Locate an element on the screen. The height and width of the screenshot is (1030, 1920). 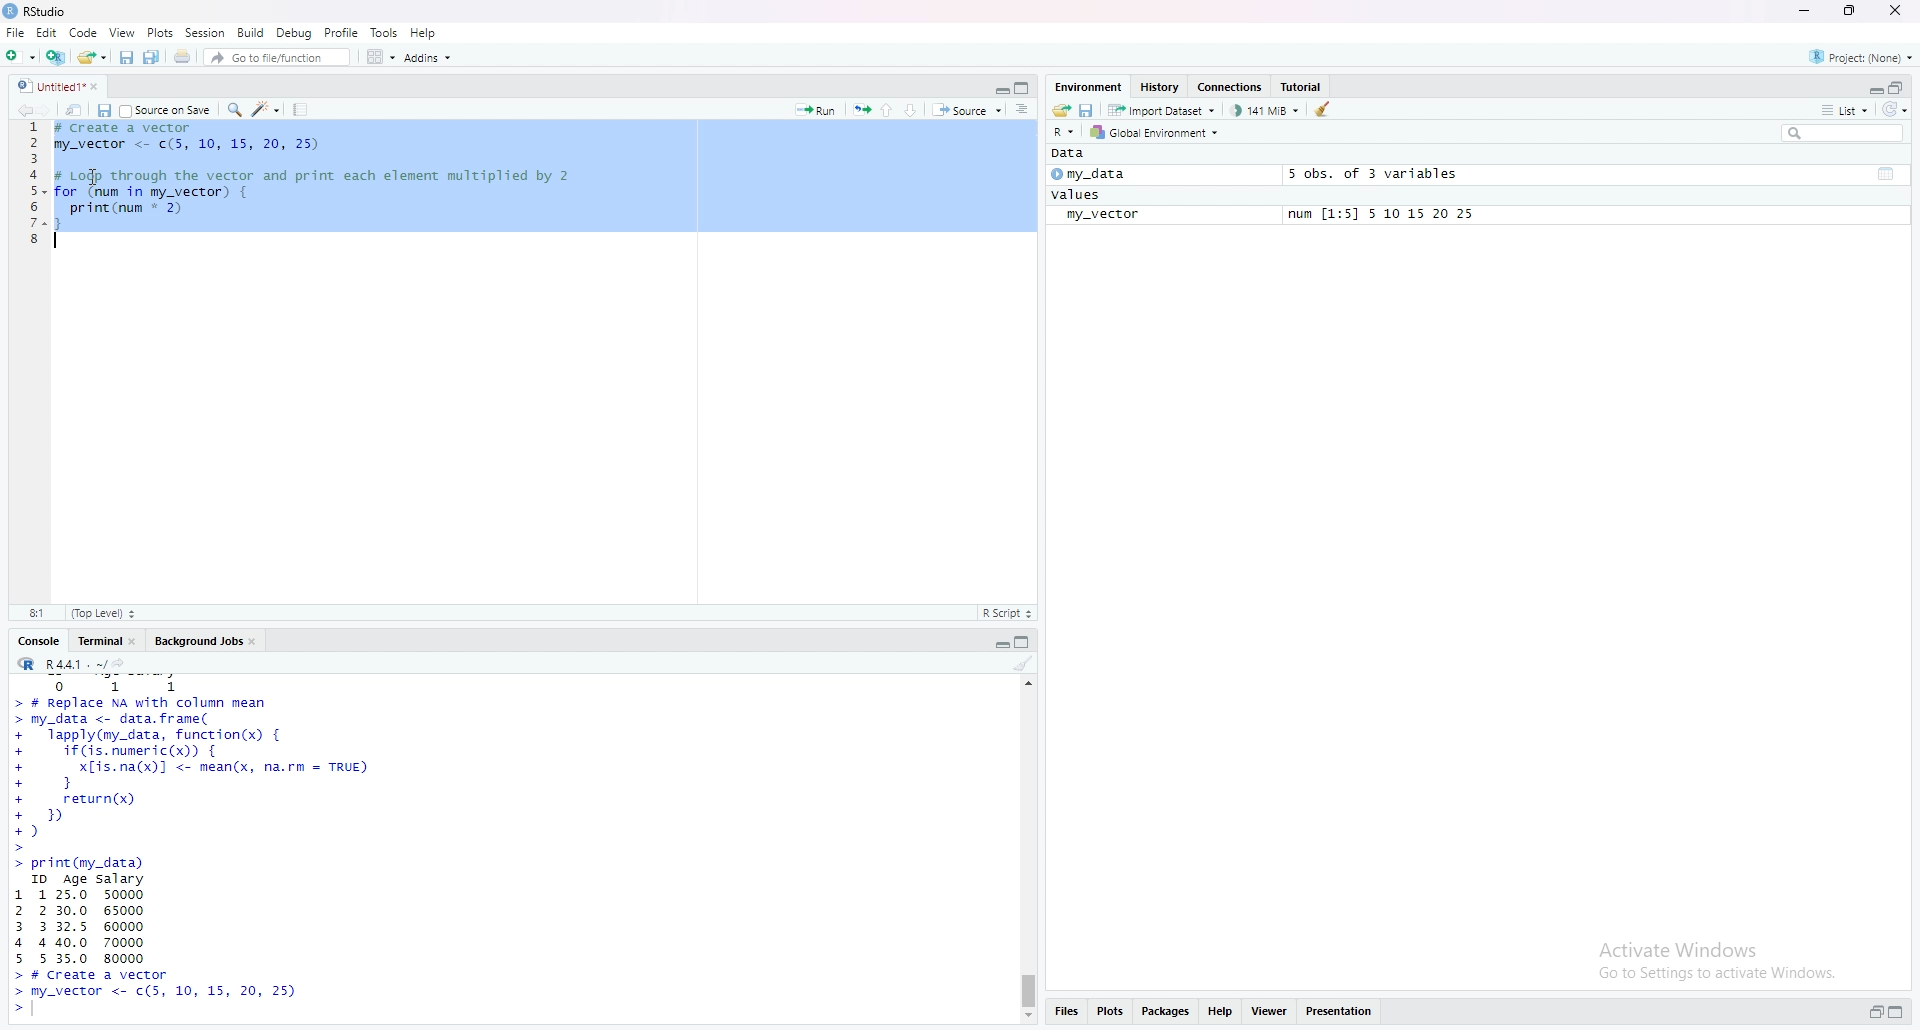
R.4.4.1 is located at coordinates (57, 663).